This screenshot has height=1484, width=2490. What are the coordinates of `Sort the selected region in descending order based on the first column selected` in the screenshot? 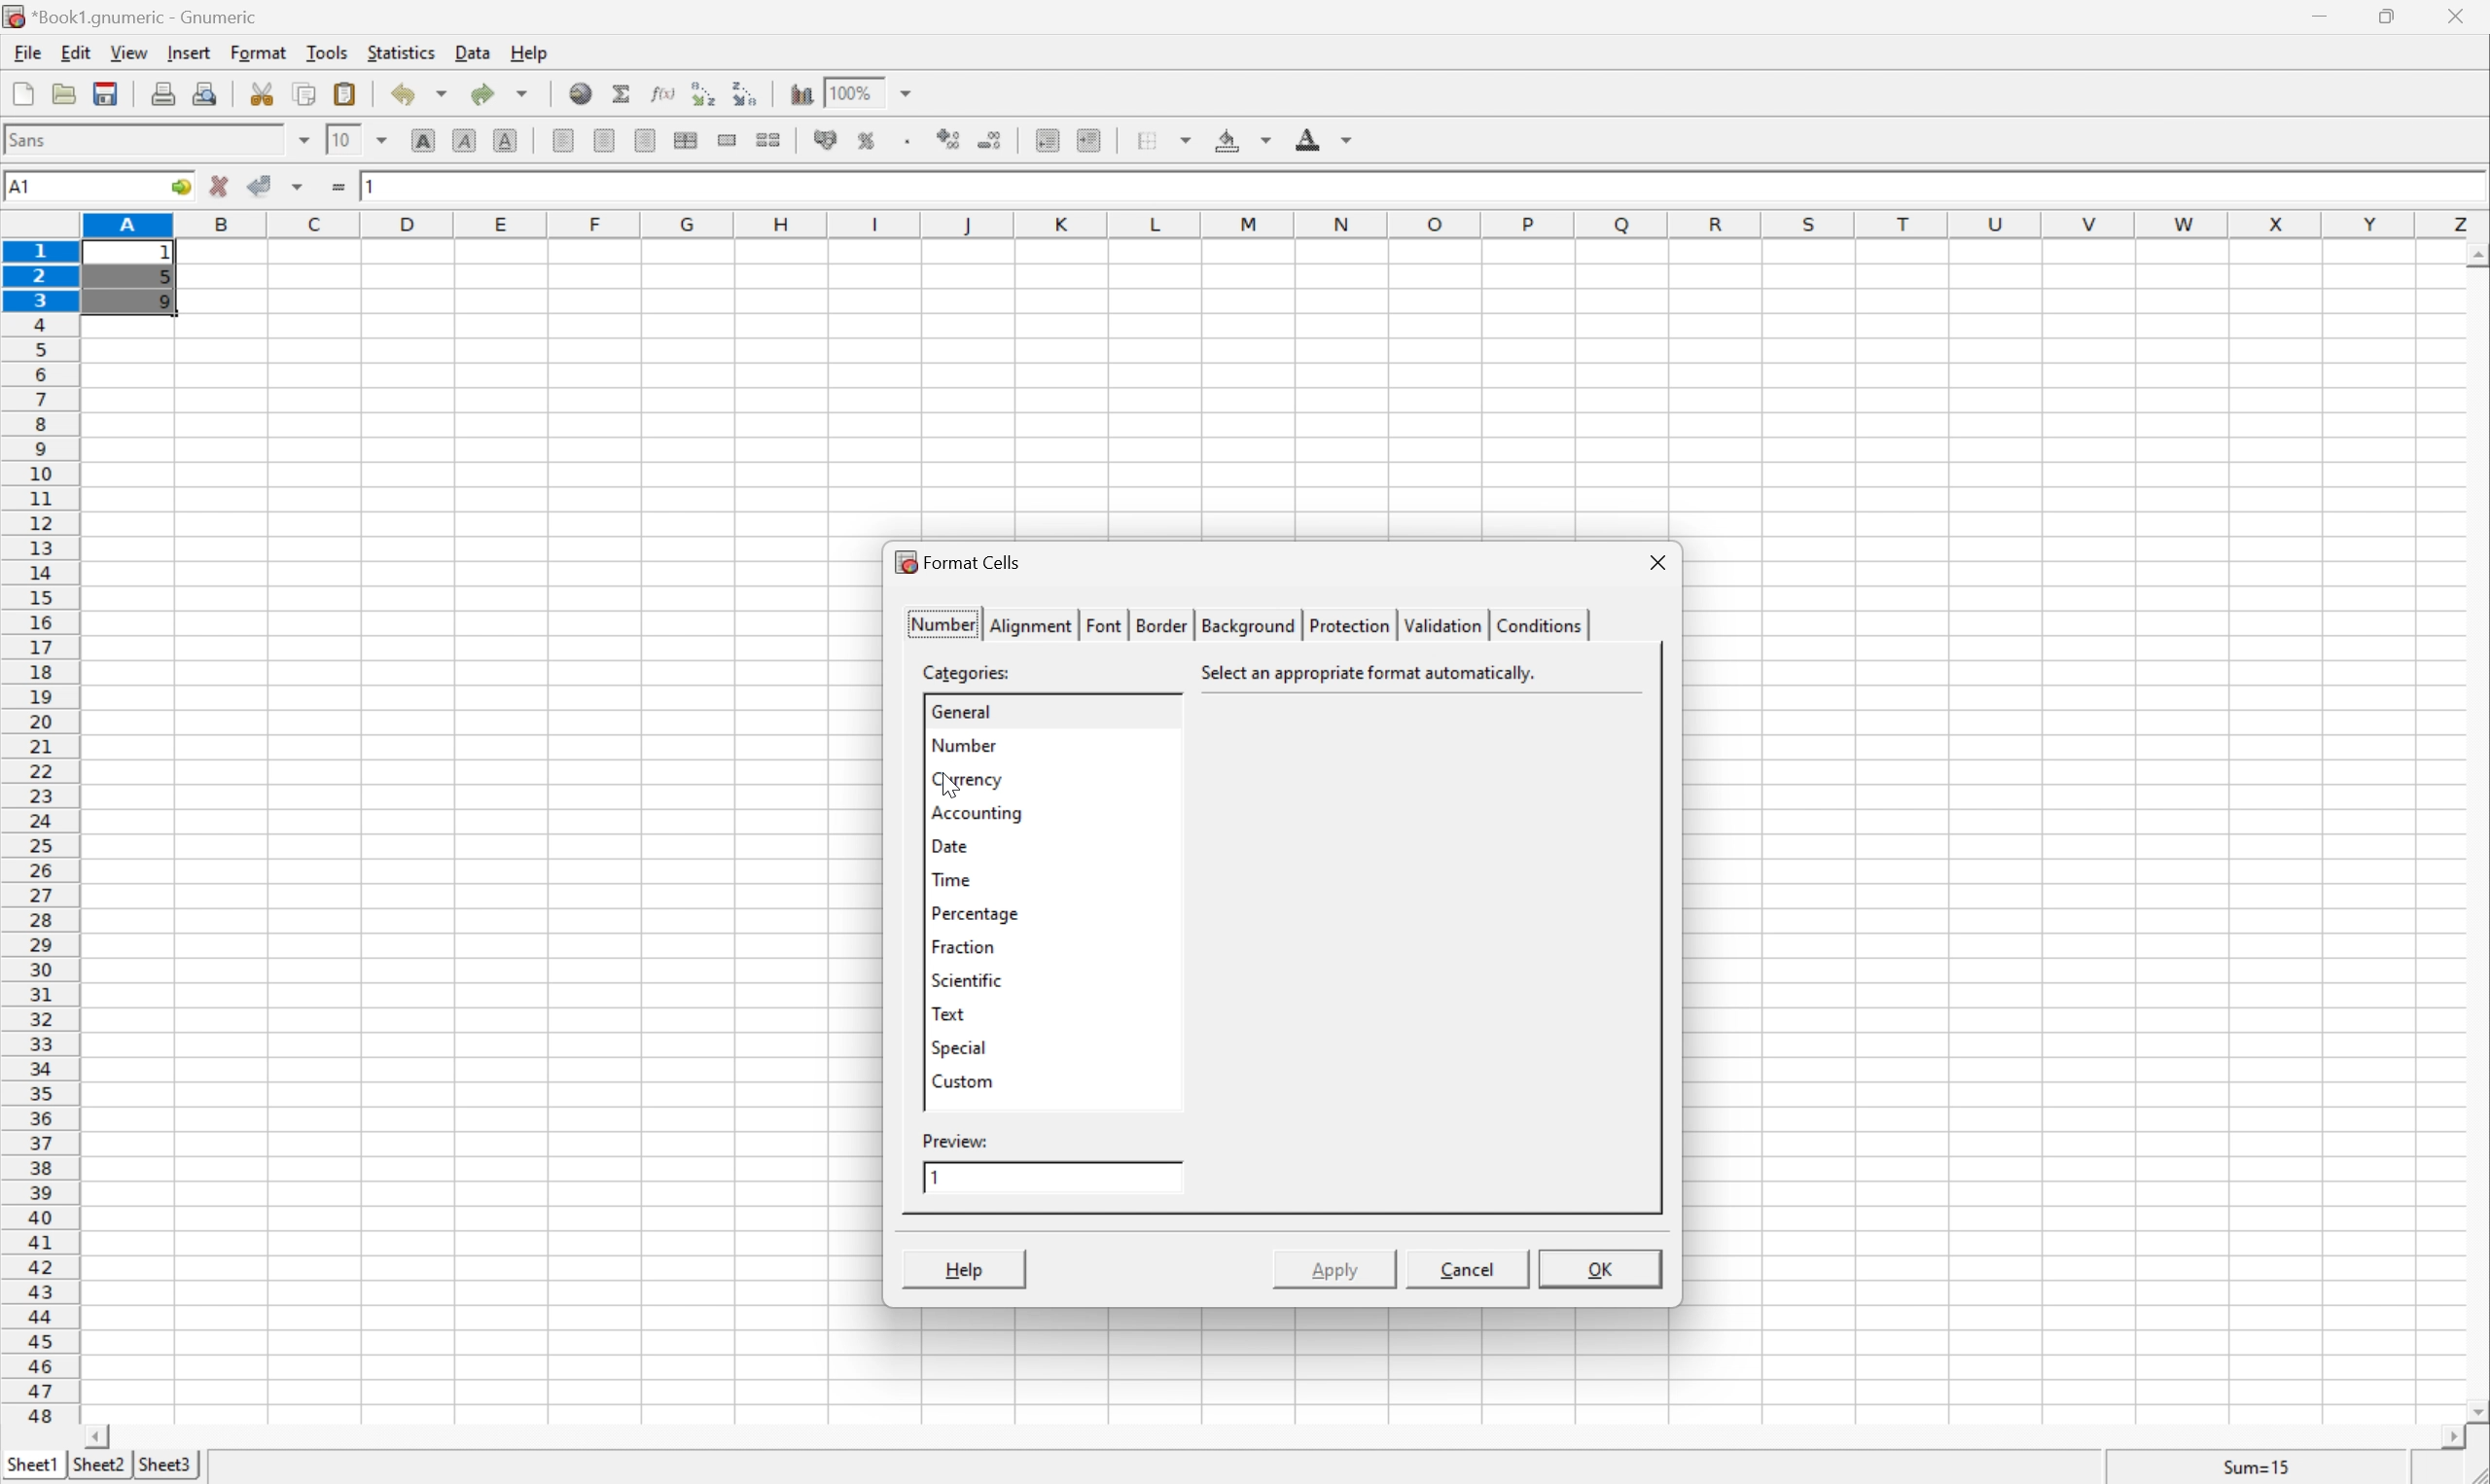 It's located at (746, 91).